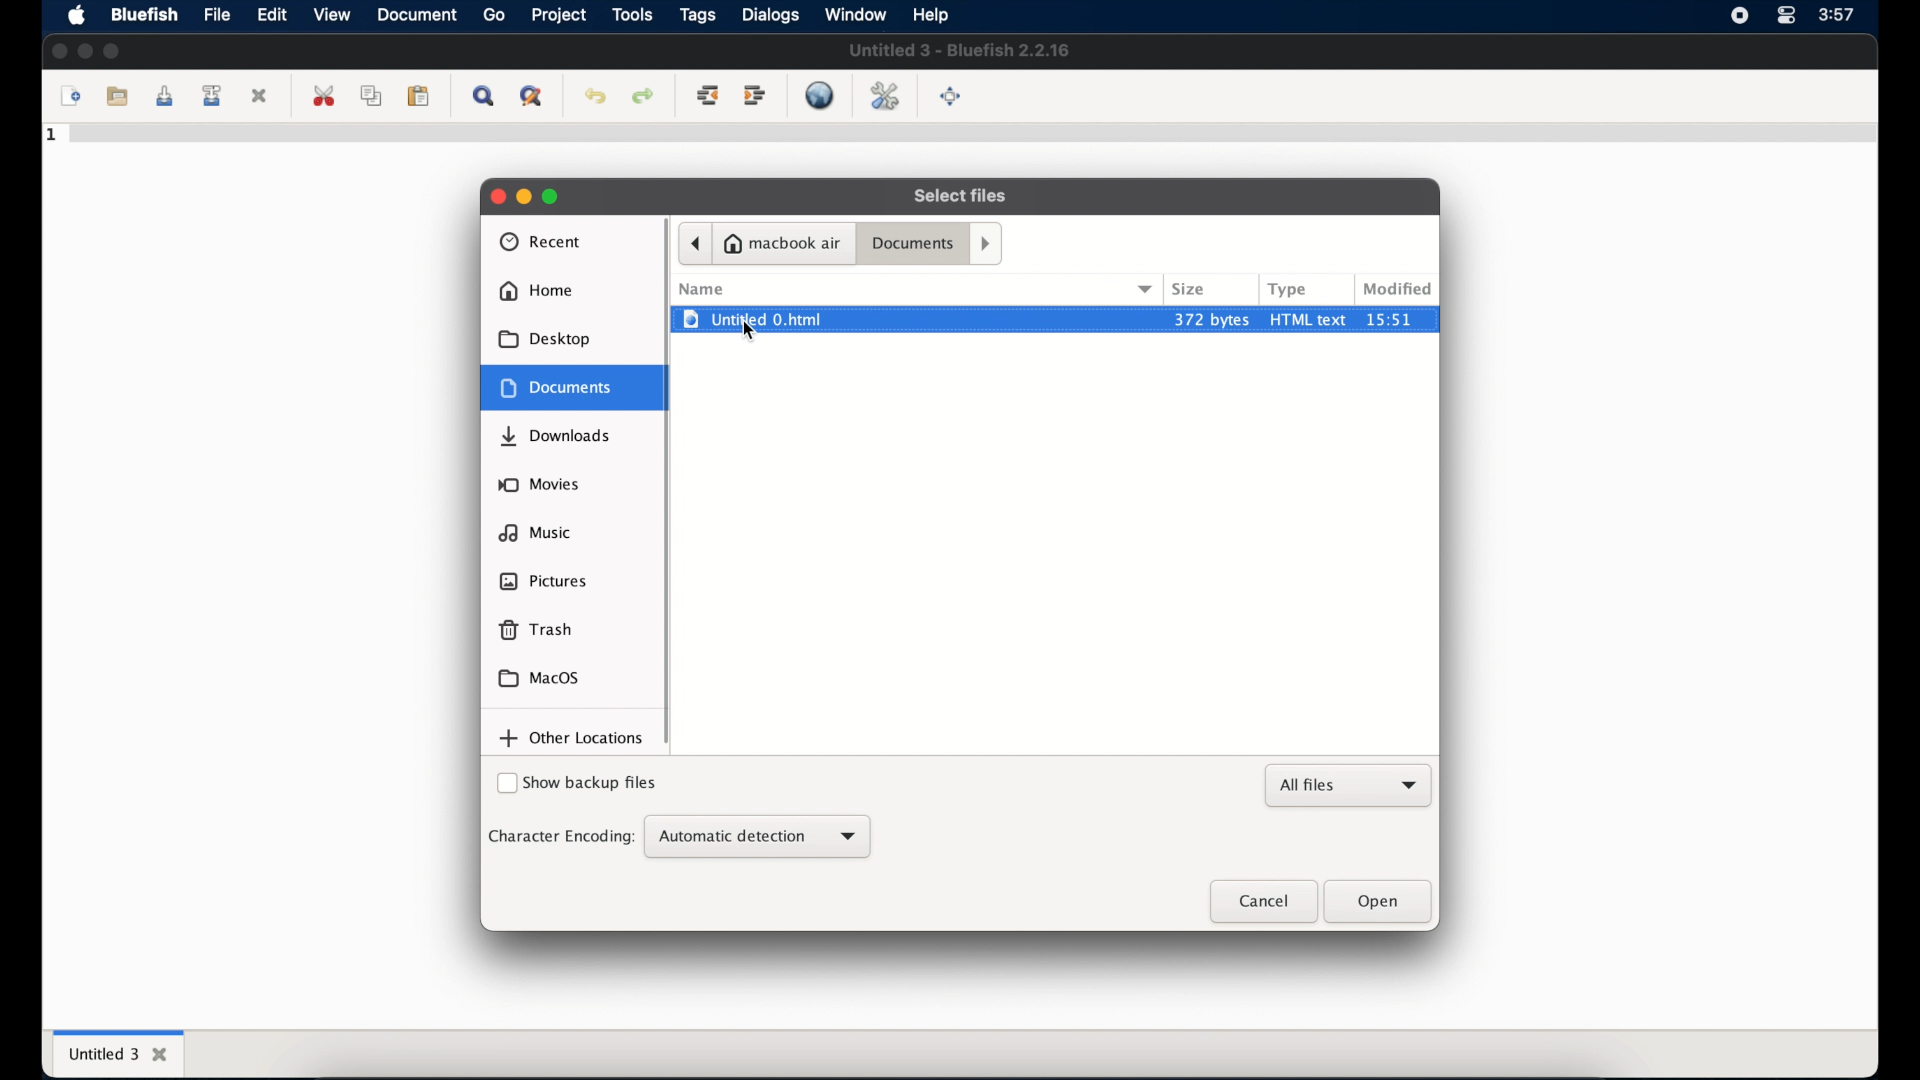 The image size is (1920, 1080). Describe the element at coordinates (524, 197) in the screenshot. I see `minimize` at that location.